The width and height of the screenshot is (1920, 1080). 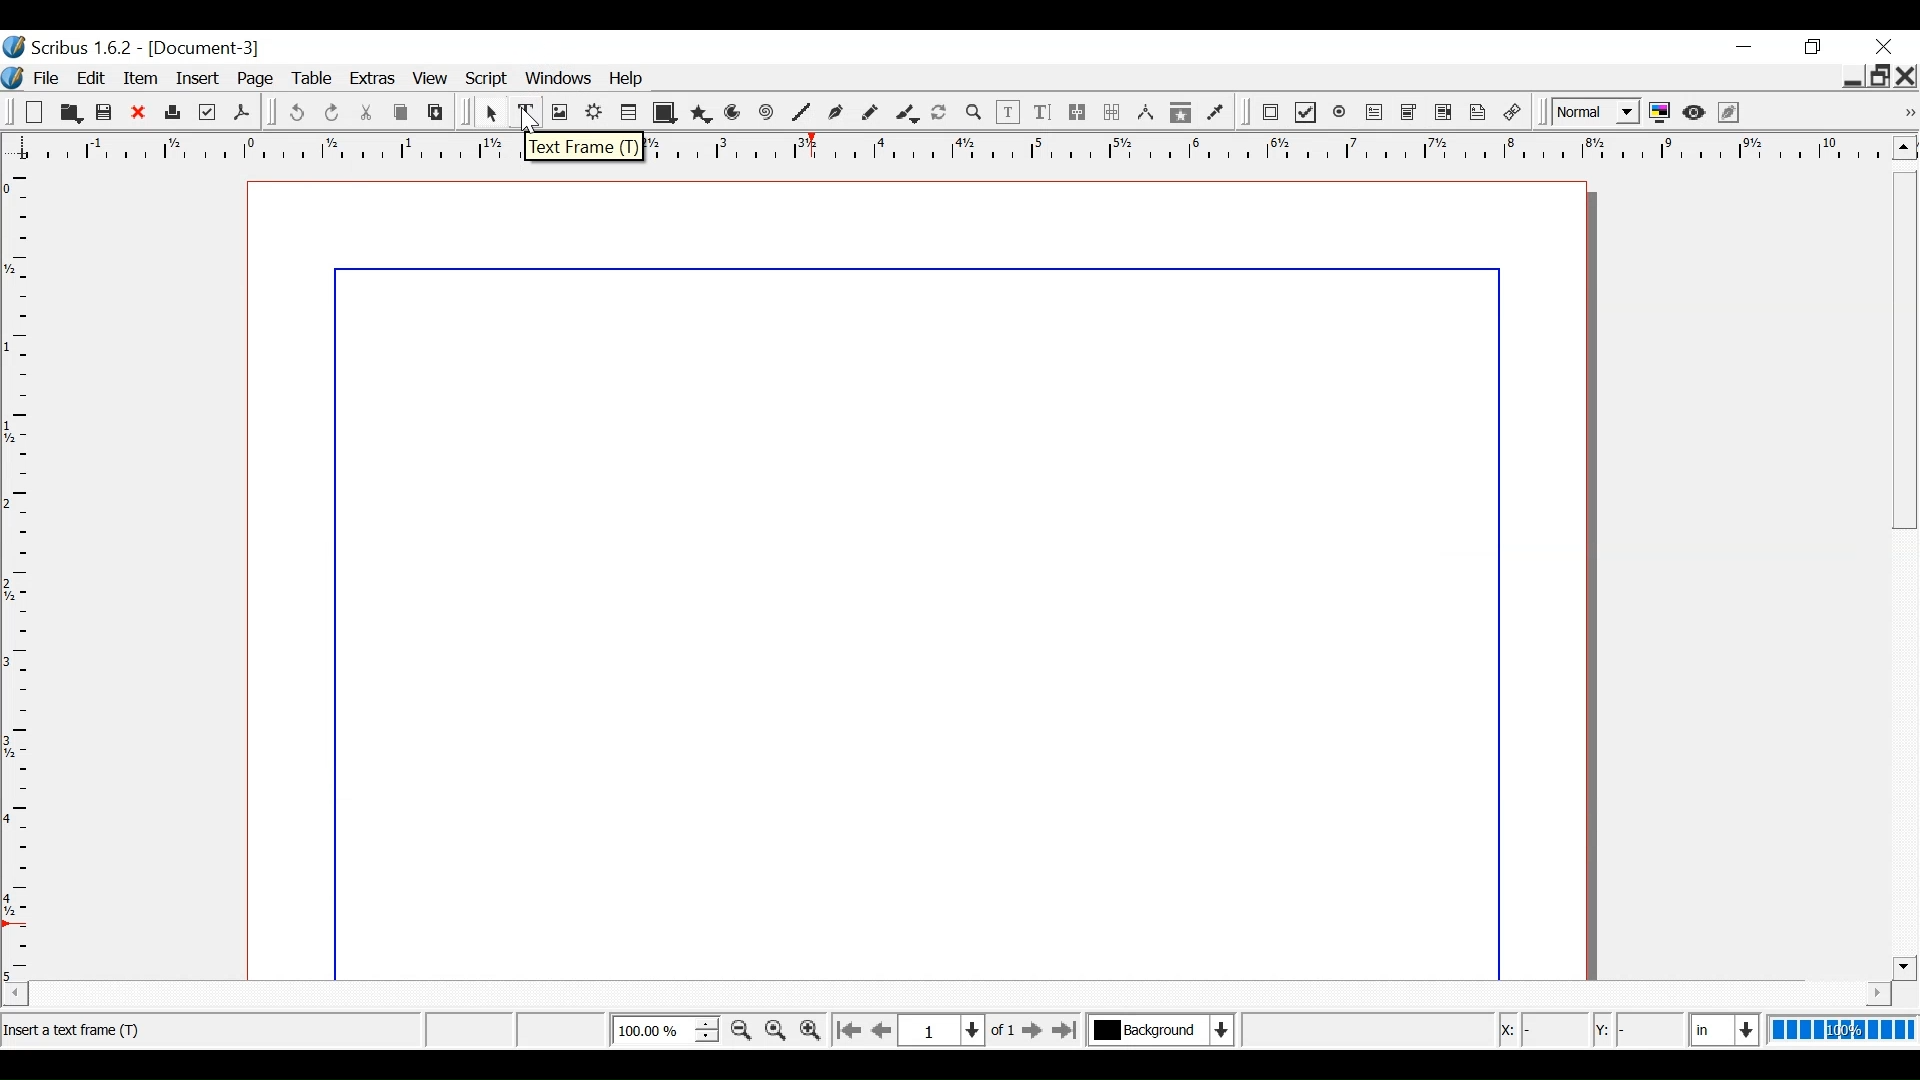 What do you see at coordinates (431, 78) in the screenshot?
I see `View` at bounding box center [431, 78].